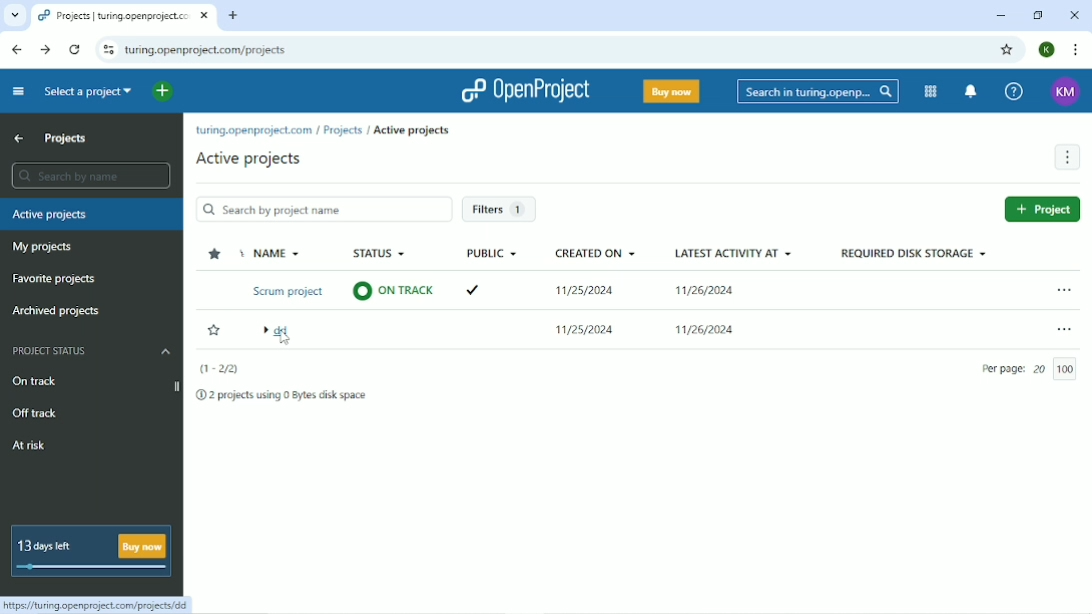  Describe the element at coordinates (90, 93) in the screenshot. I see `Select a project` at that location.